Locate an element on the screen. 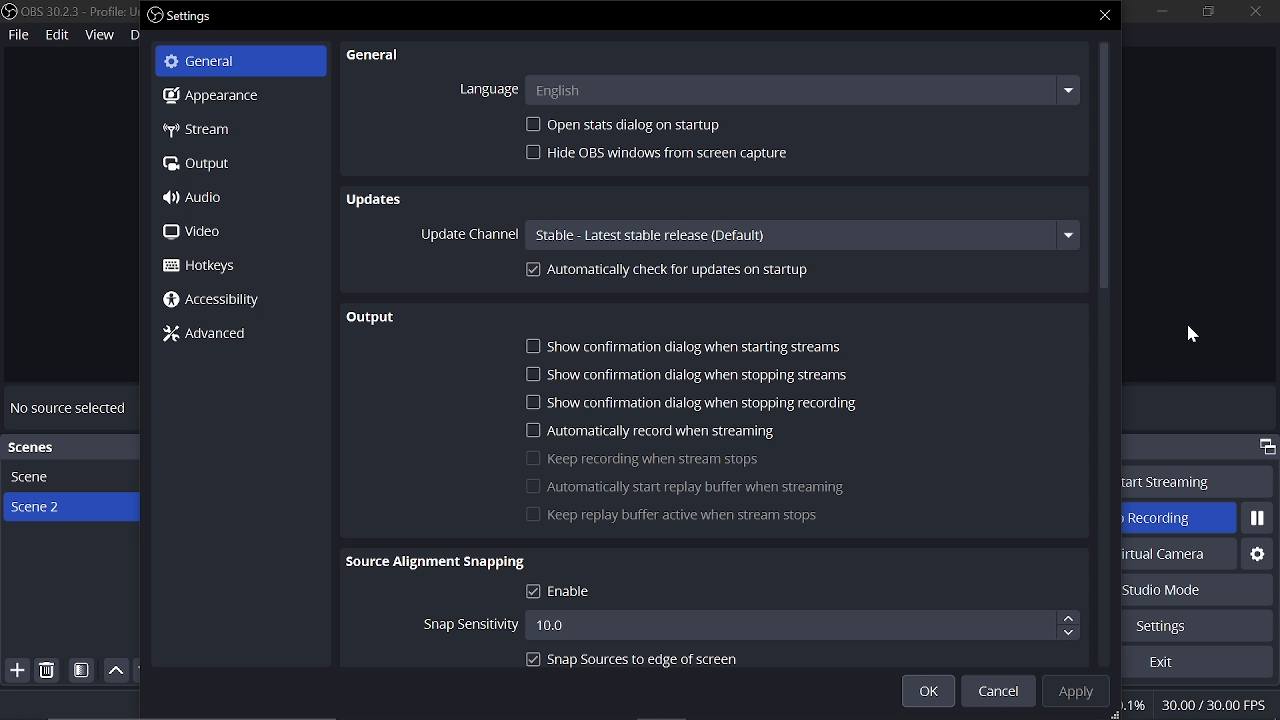 This screenshot has width=1280, height=720. apply is located at coordinates (1078, 690).